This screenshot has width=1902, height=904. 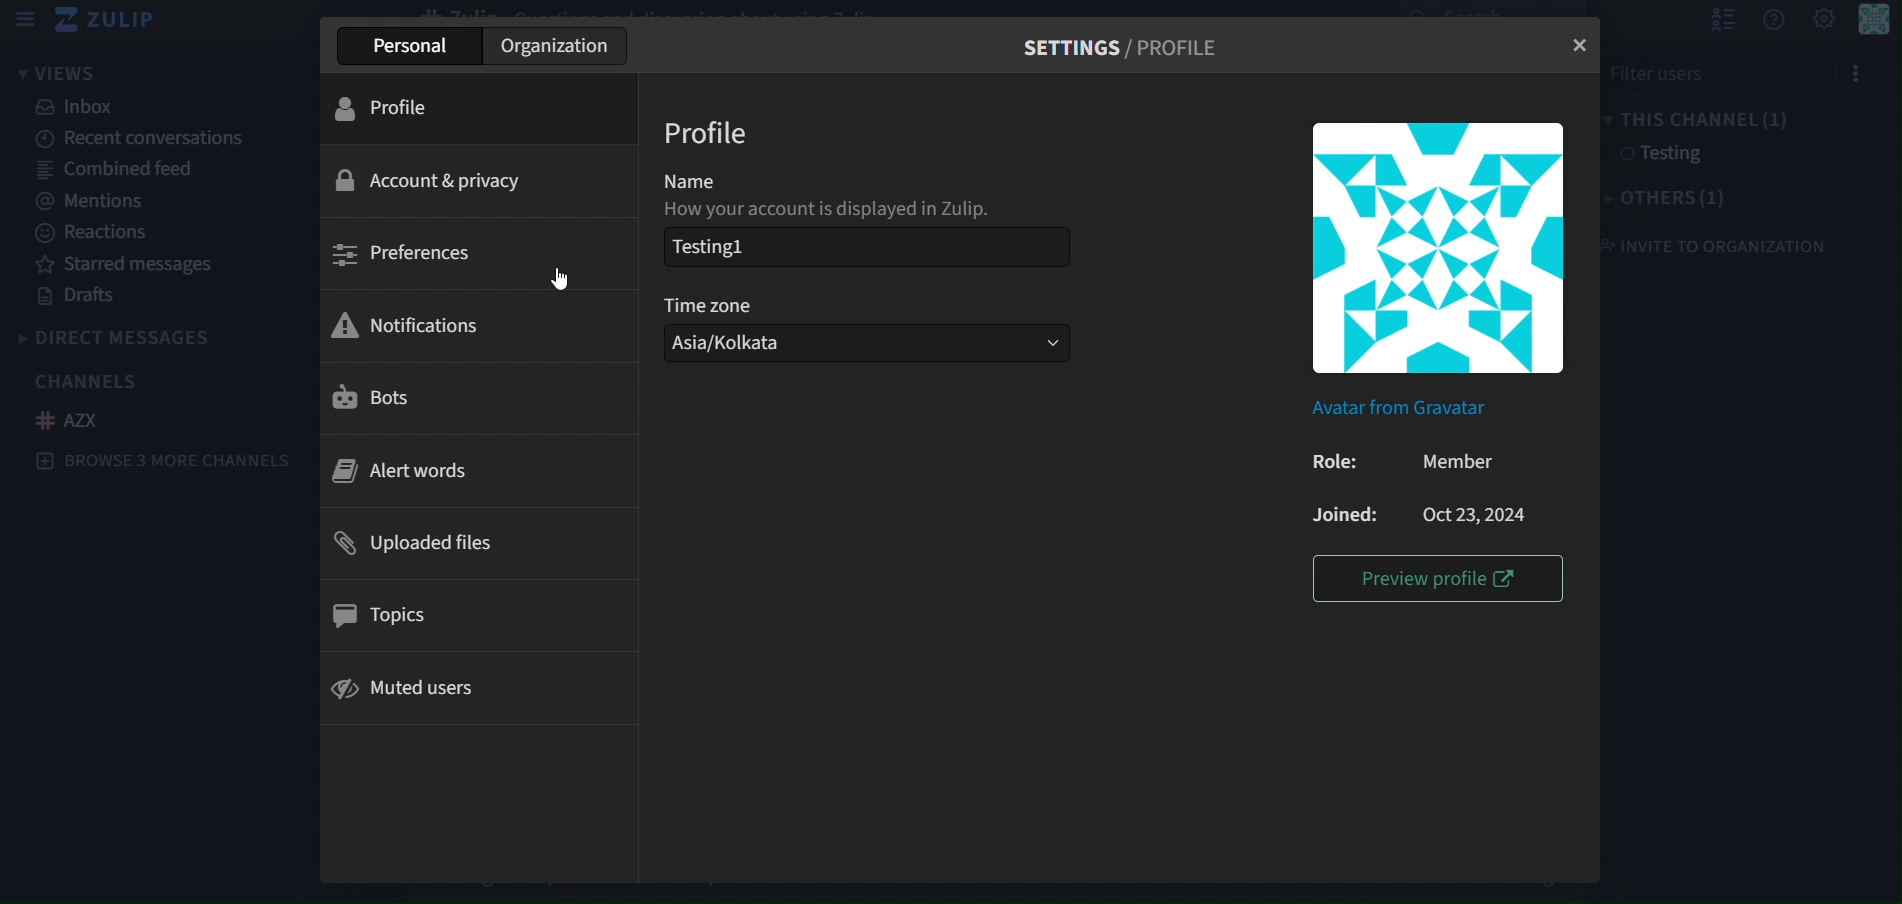 I want to click on inbox, so click(x=77, y=108).